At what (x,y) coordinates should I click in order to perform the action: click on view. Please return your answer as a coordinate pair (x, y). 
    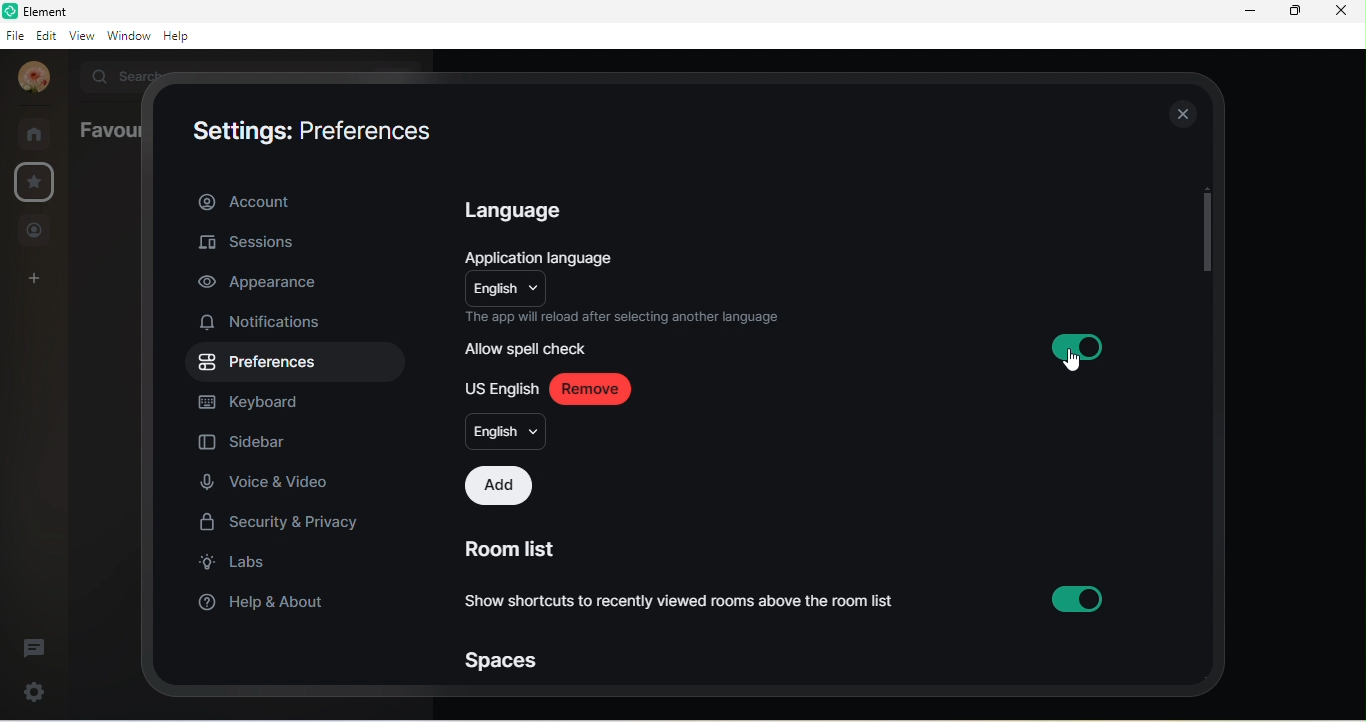
    Looking at the image, I should click on (83, 35).